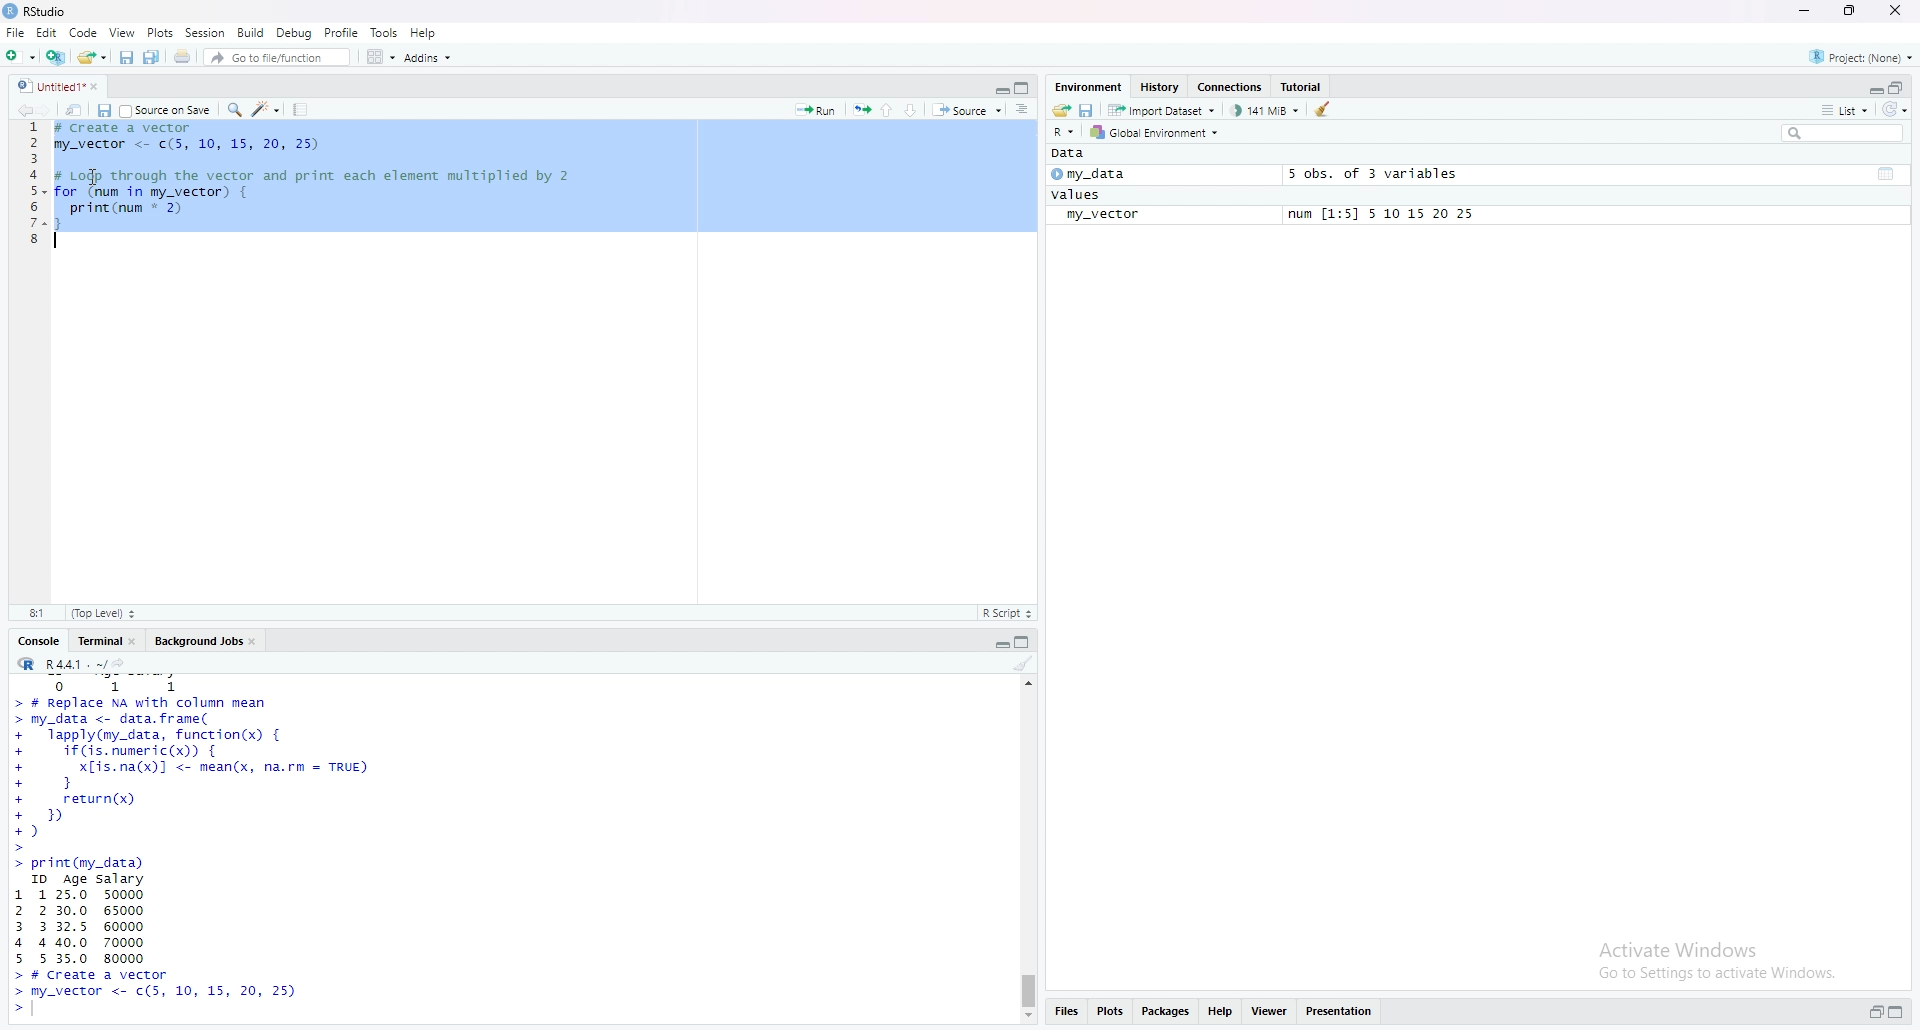 The image size is (1920, 1030). What do you see at coordinates (35, 614) in the screenshot?
I see `4:1` at bounding box center [35, 614].